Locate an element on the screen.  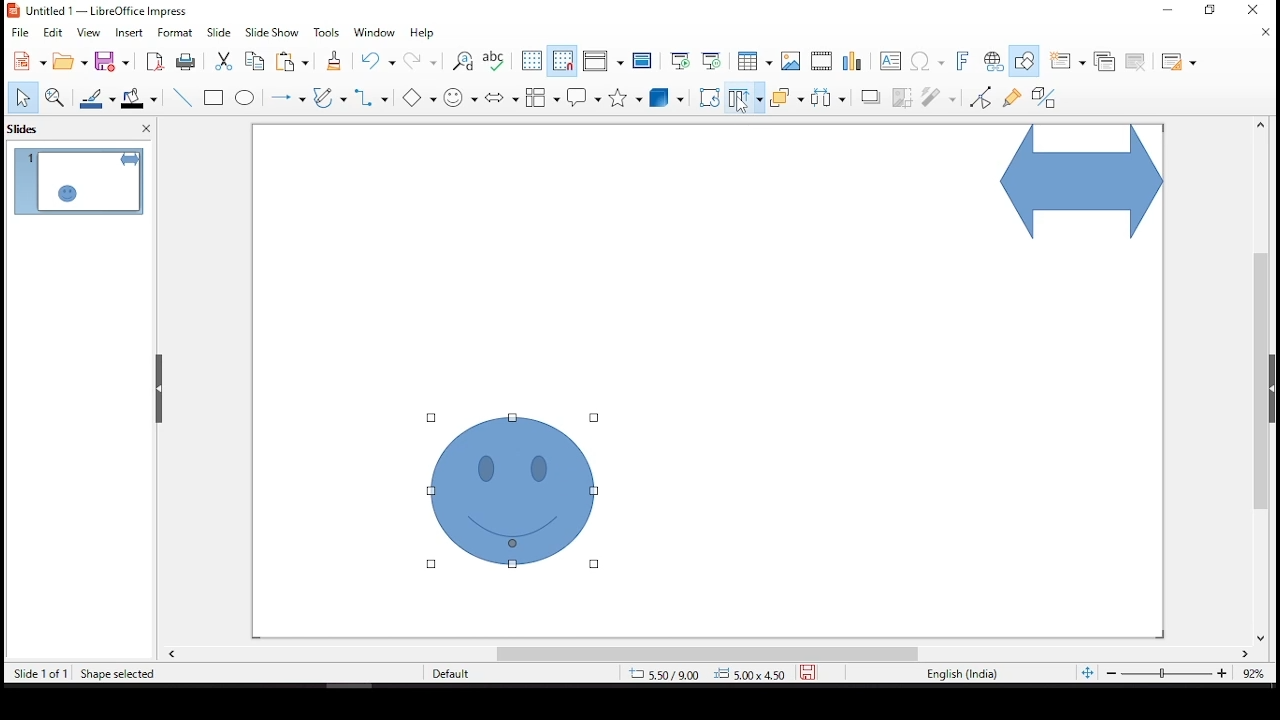
snap to grid is located at coordinates (563, 61).